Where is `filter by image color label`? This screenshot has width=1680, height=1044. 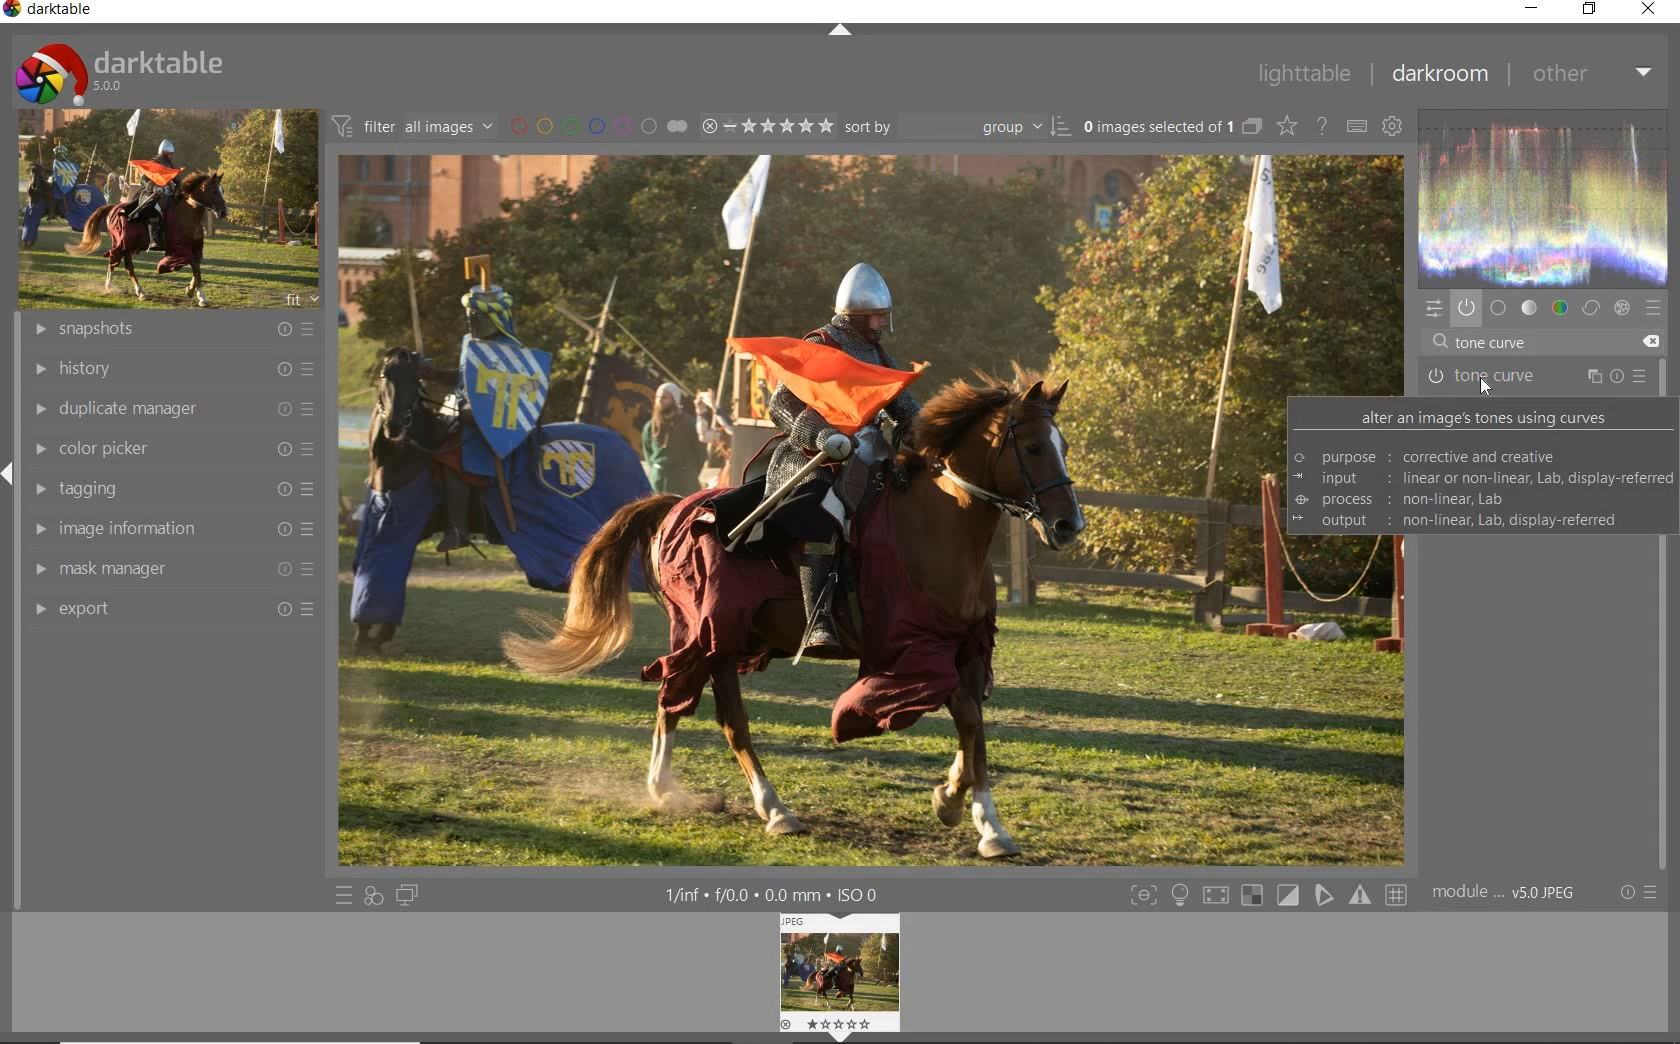
filter by image color label is located at coordinates (596, 125).